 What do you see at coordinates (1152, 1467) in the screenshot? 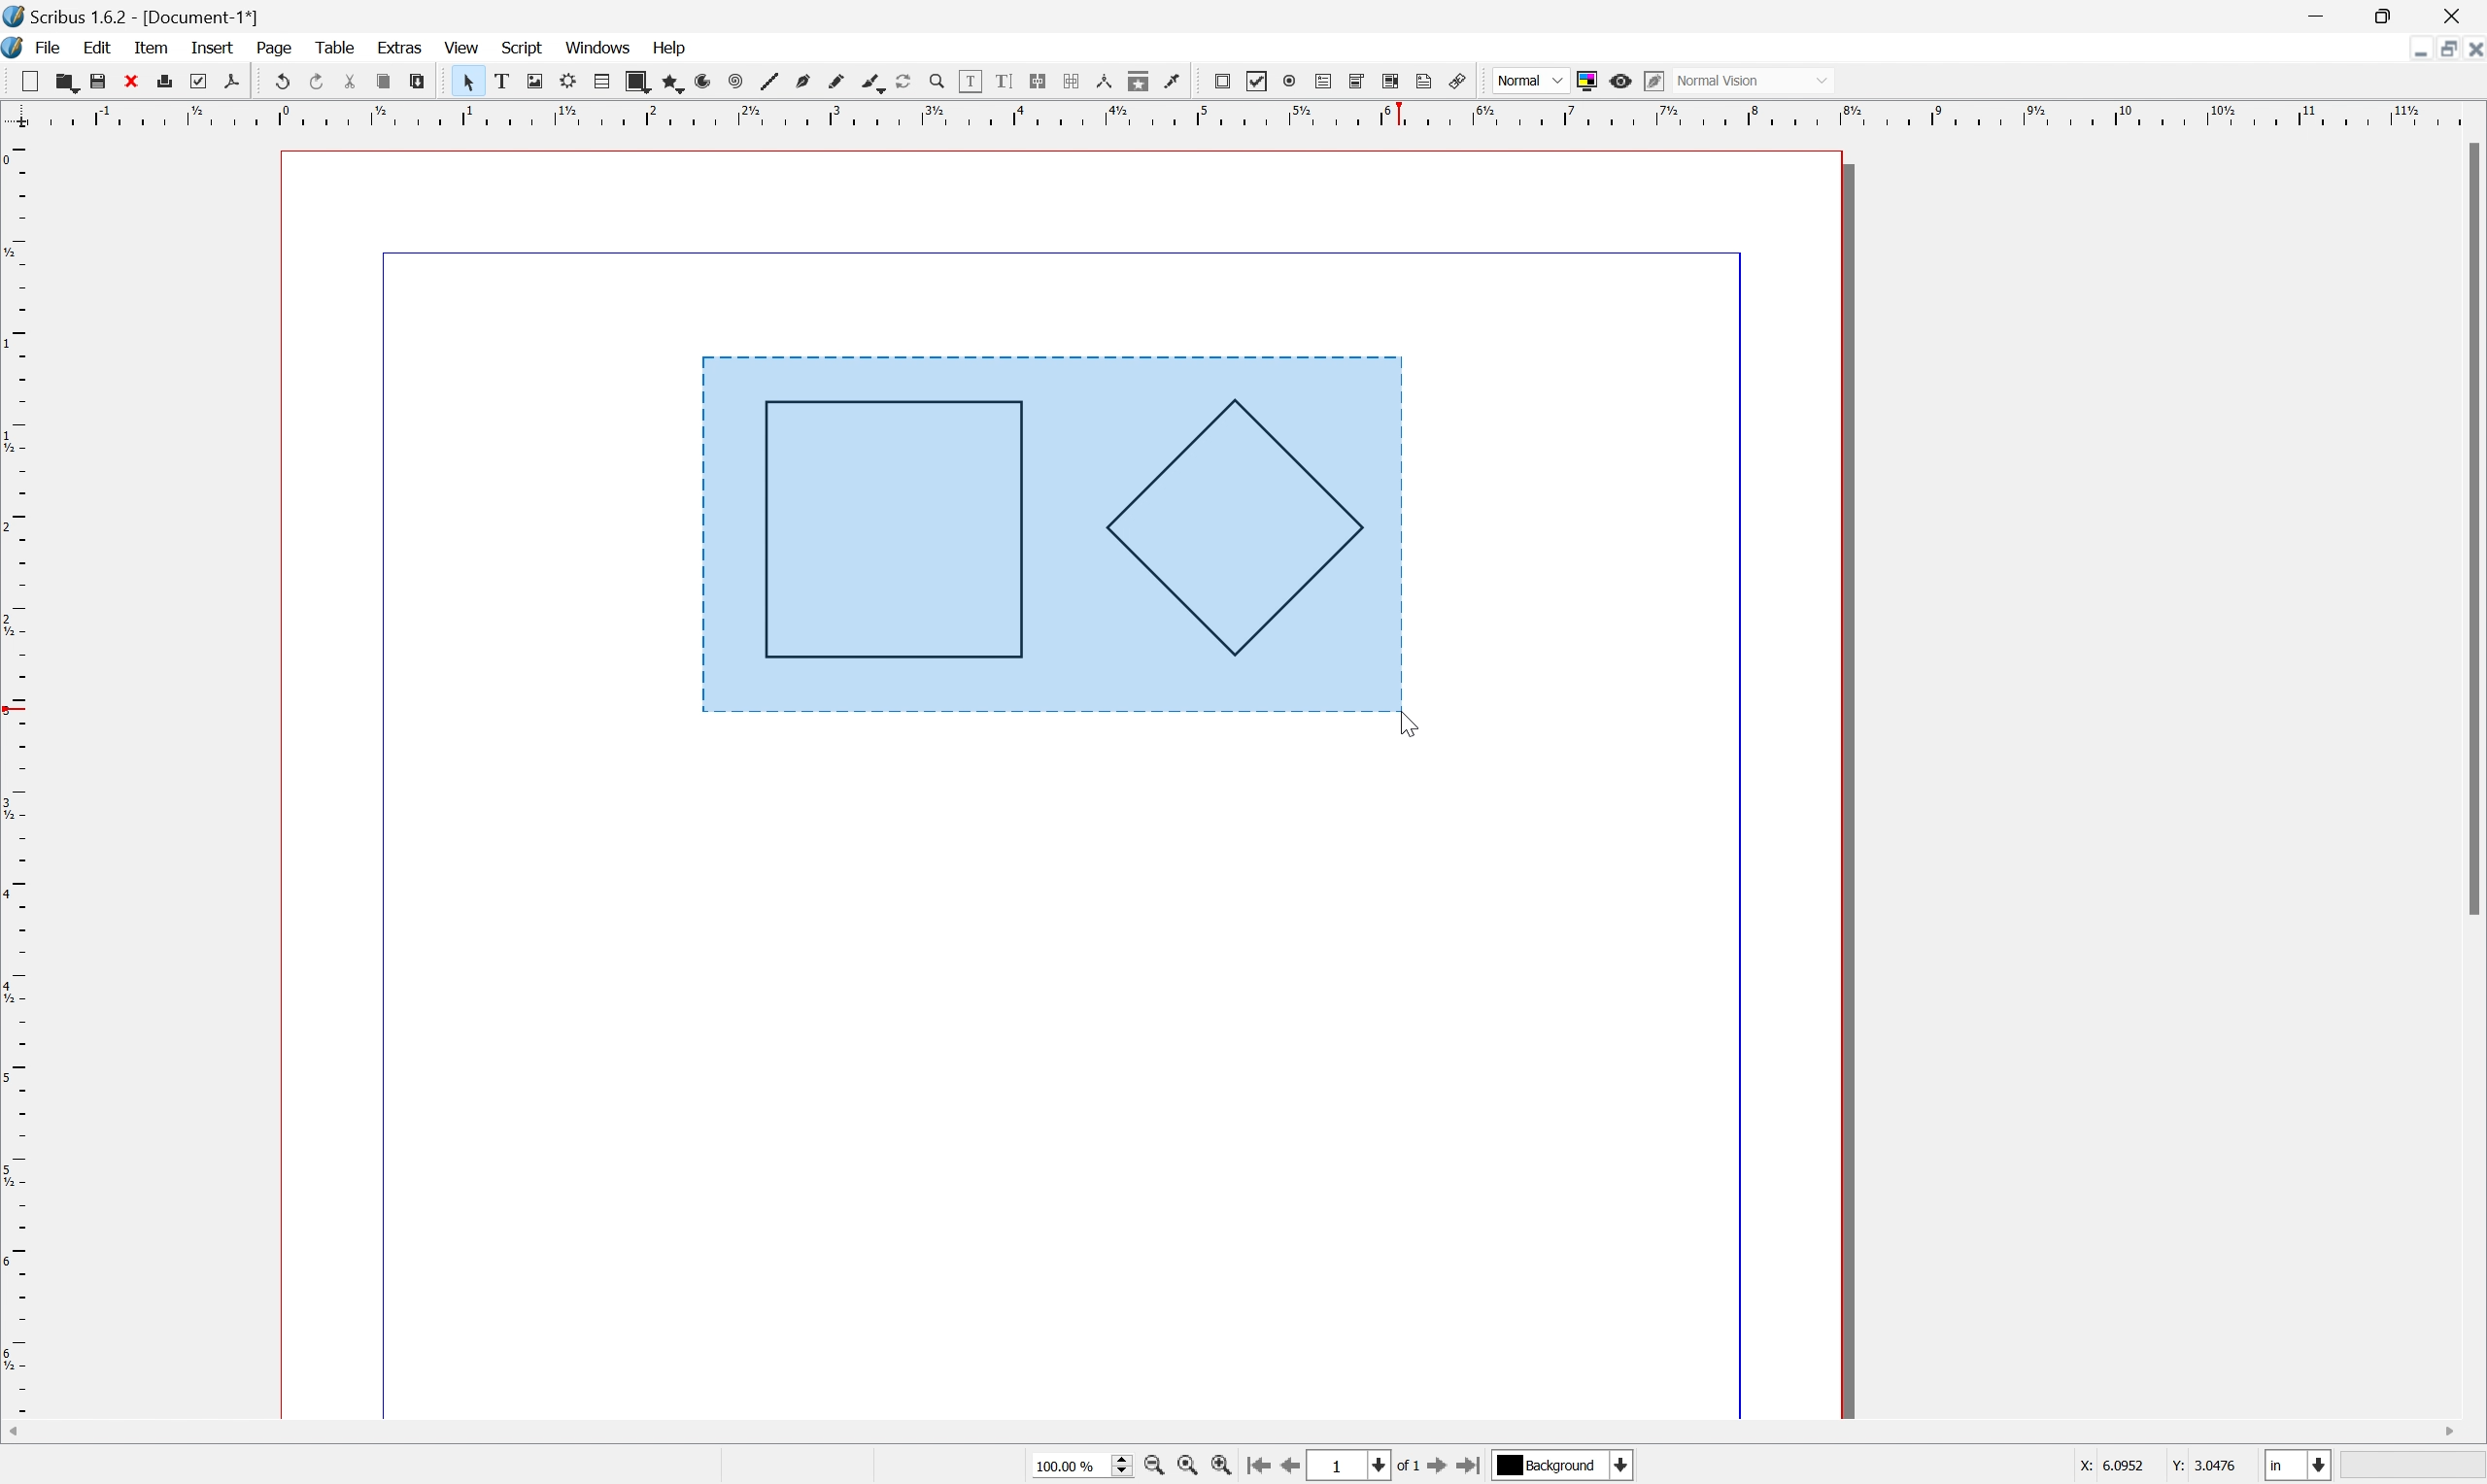
I see `Zoom in` at bounding box center [1152, 1467].